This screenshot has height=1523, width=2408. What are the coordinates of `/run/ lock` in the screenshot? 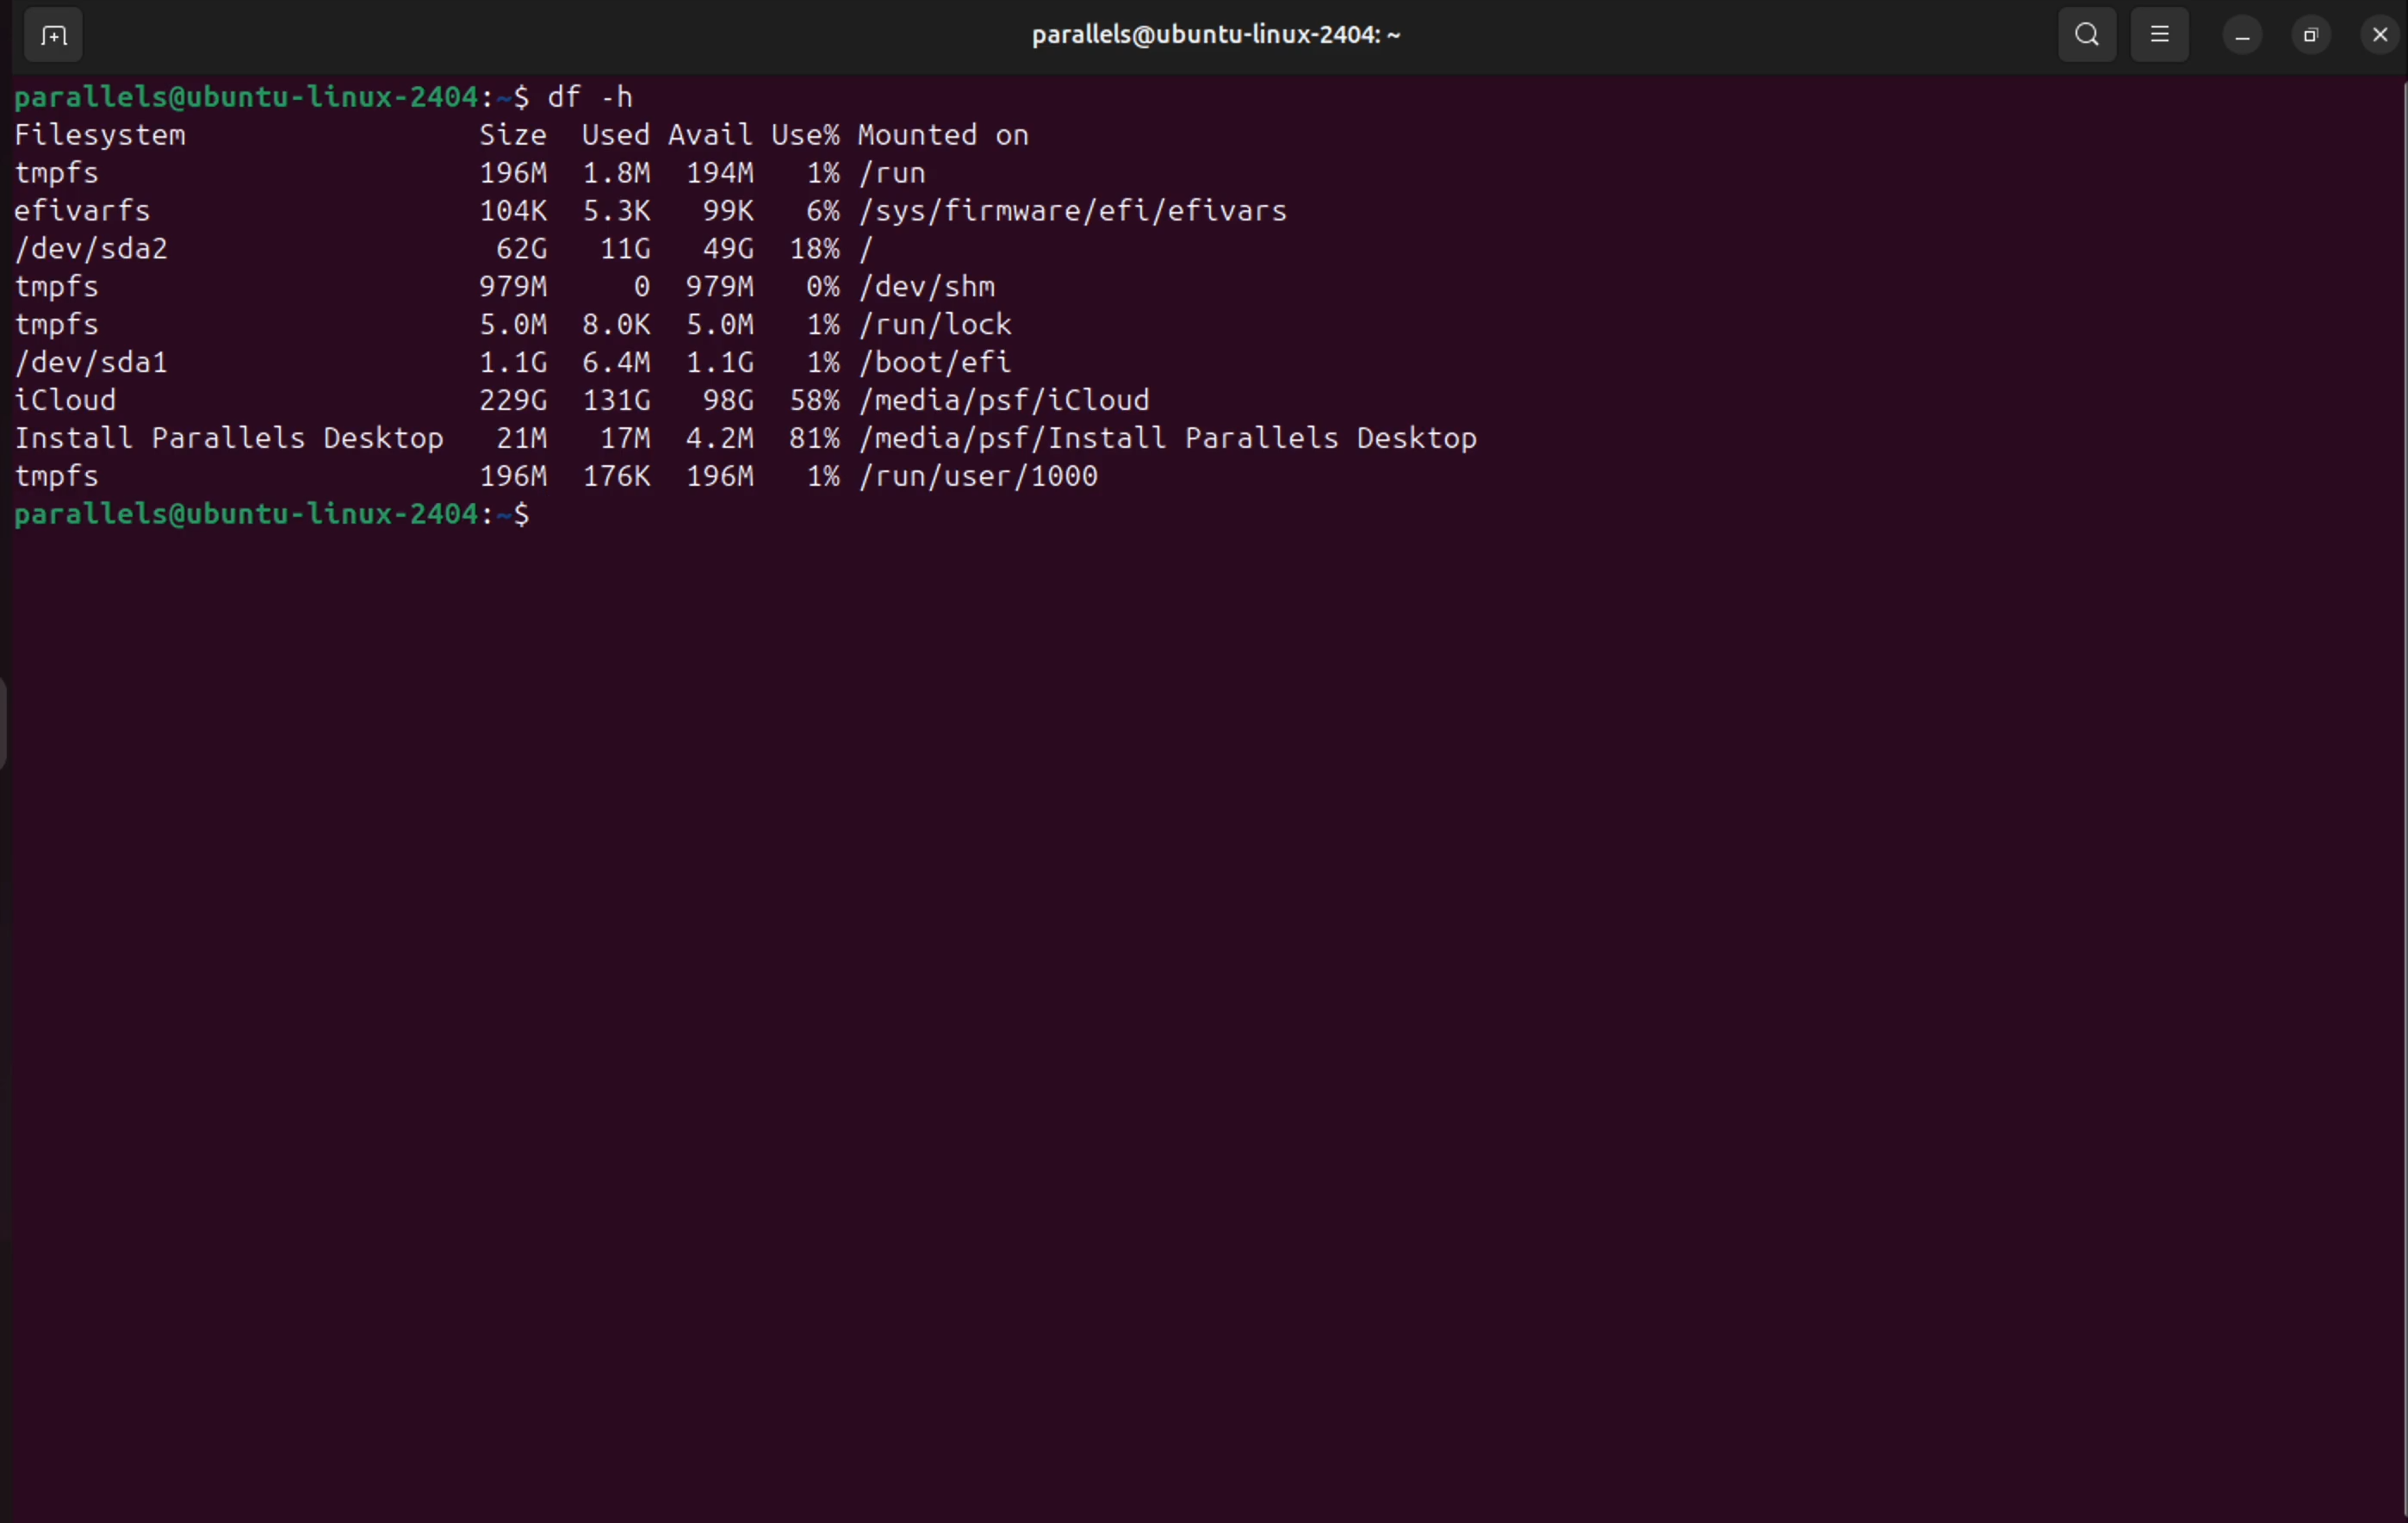 It's located at (956, 327).